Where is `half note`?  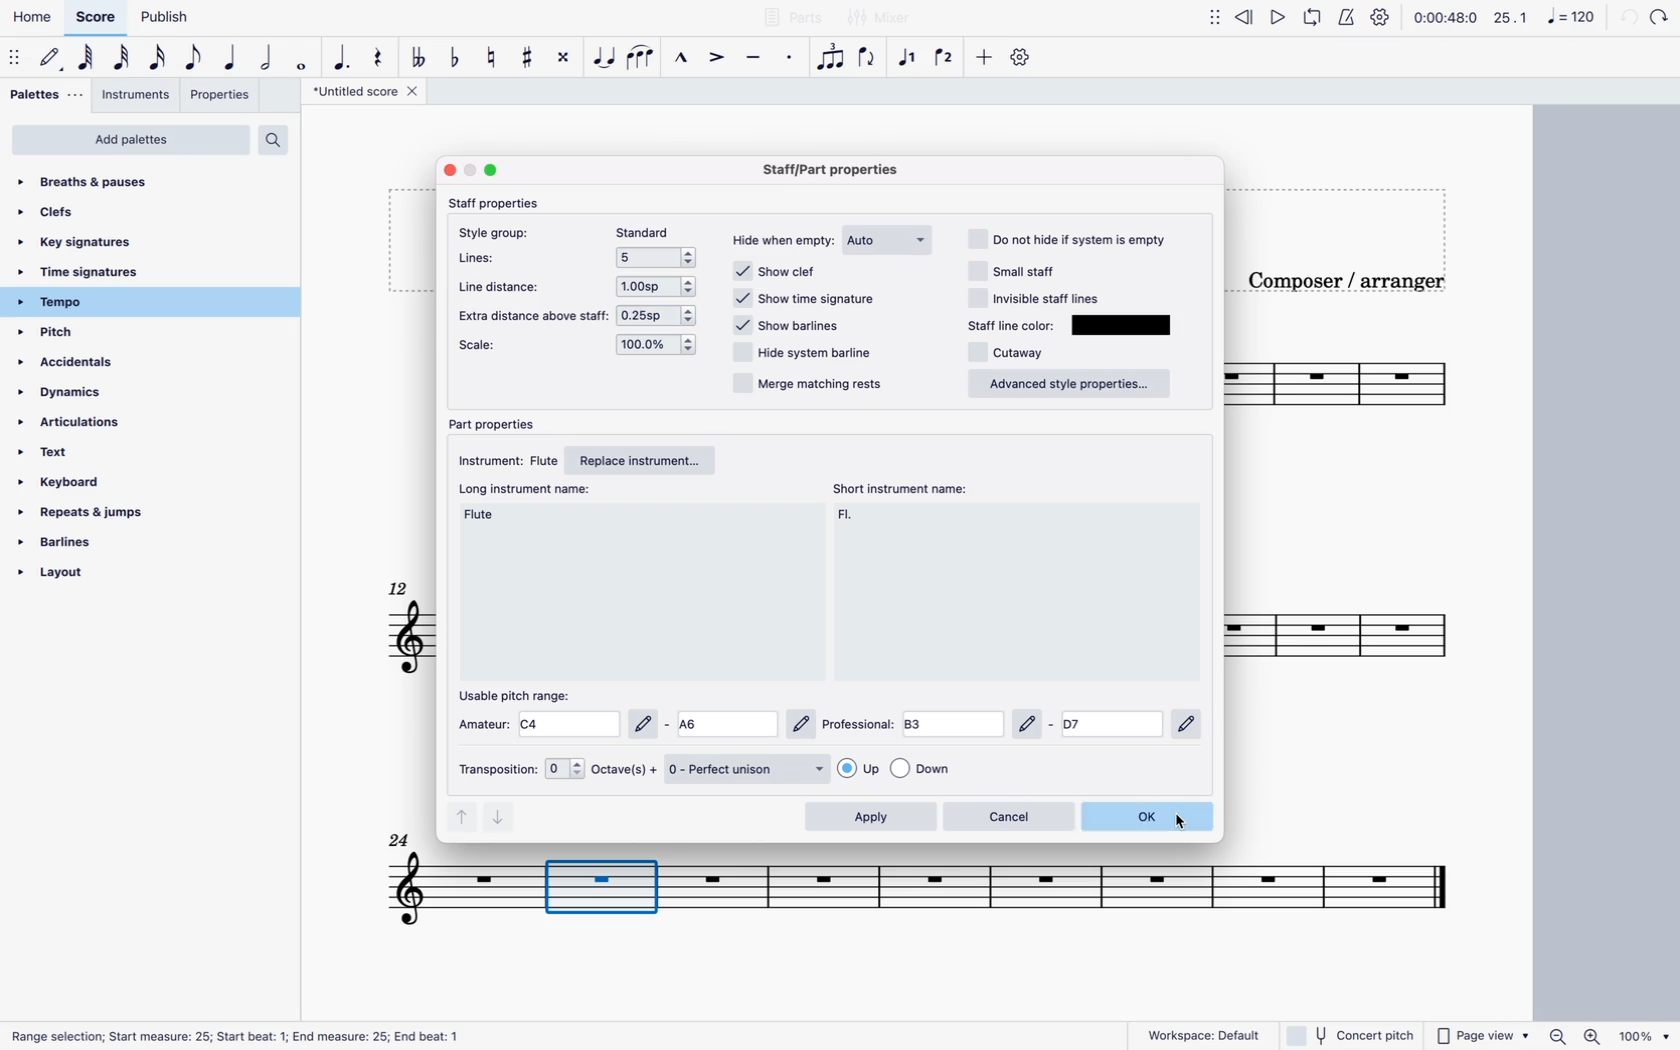 half note is located at coordinates (266, 58).